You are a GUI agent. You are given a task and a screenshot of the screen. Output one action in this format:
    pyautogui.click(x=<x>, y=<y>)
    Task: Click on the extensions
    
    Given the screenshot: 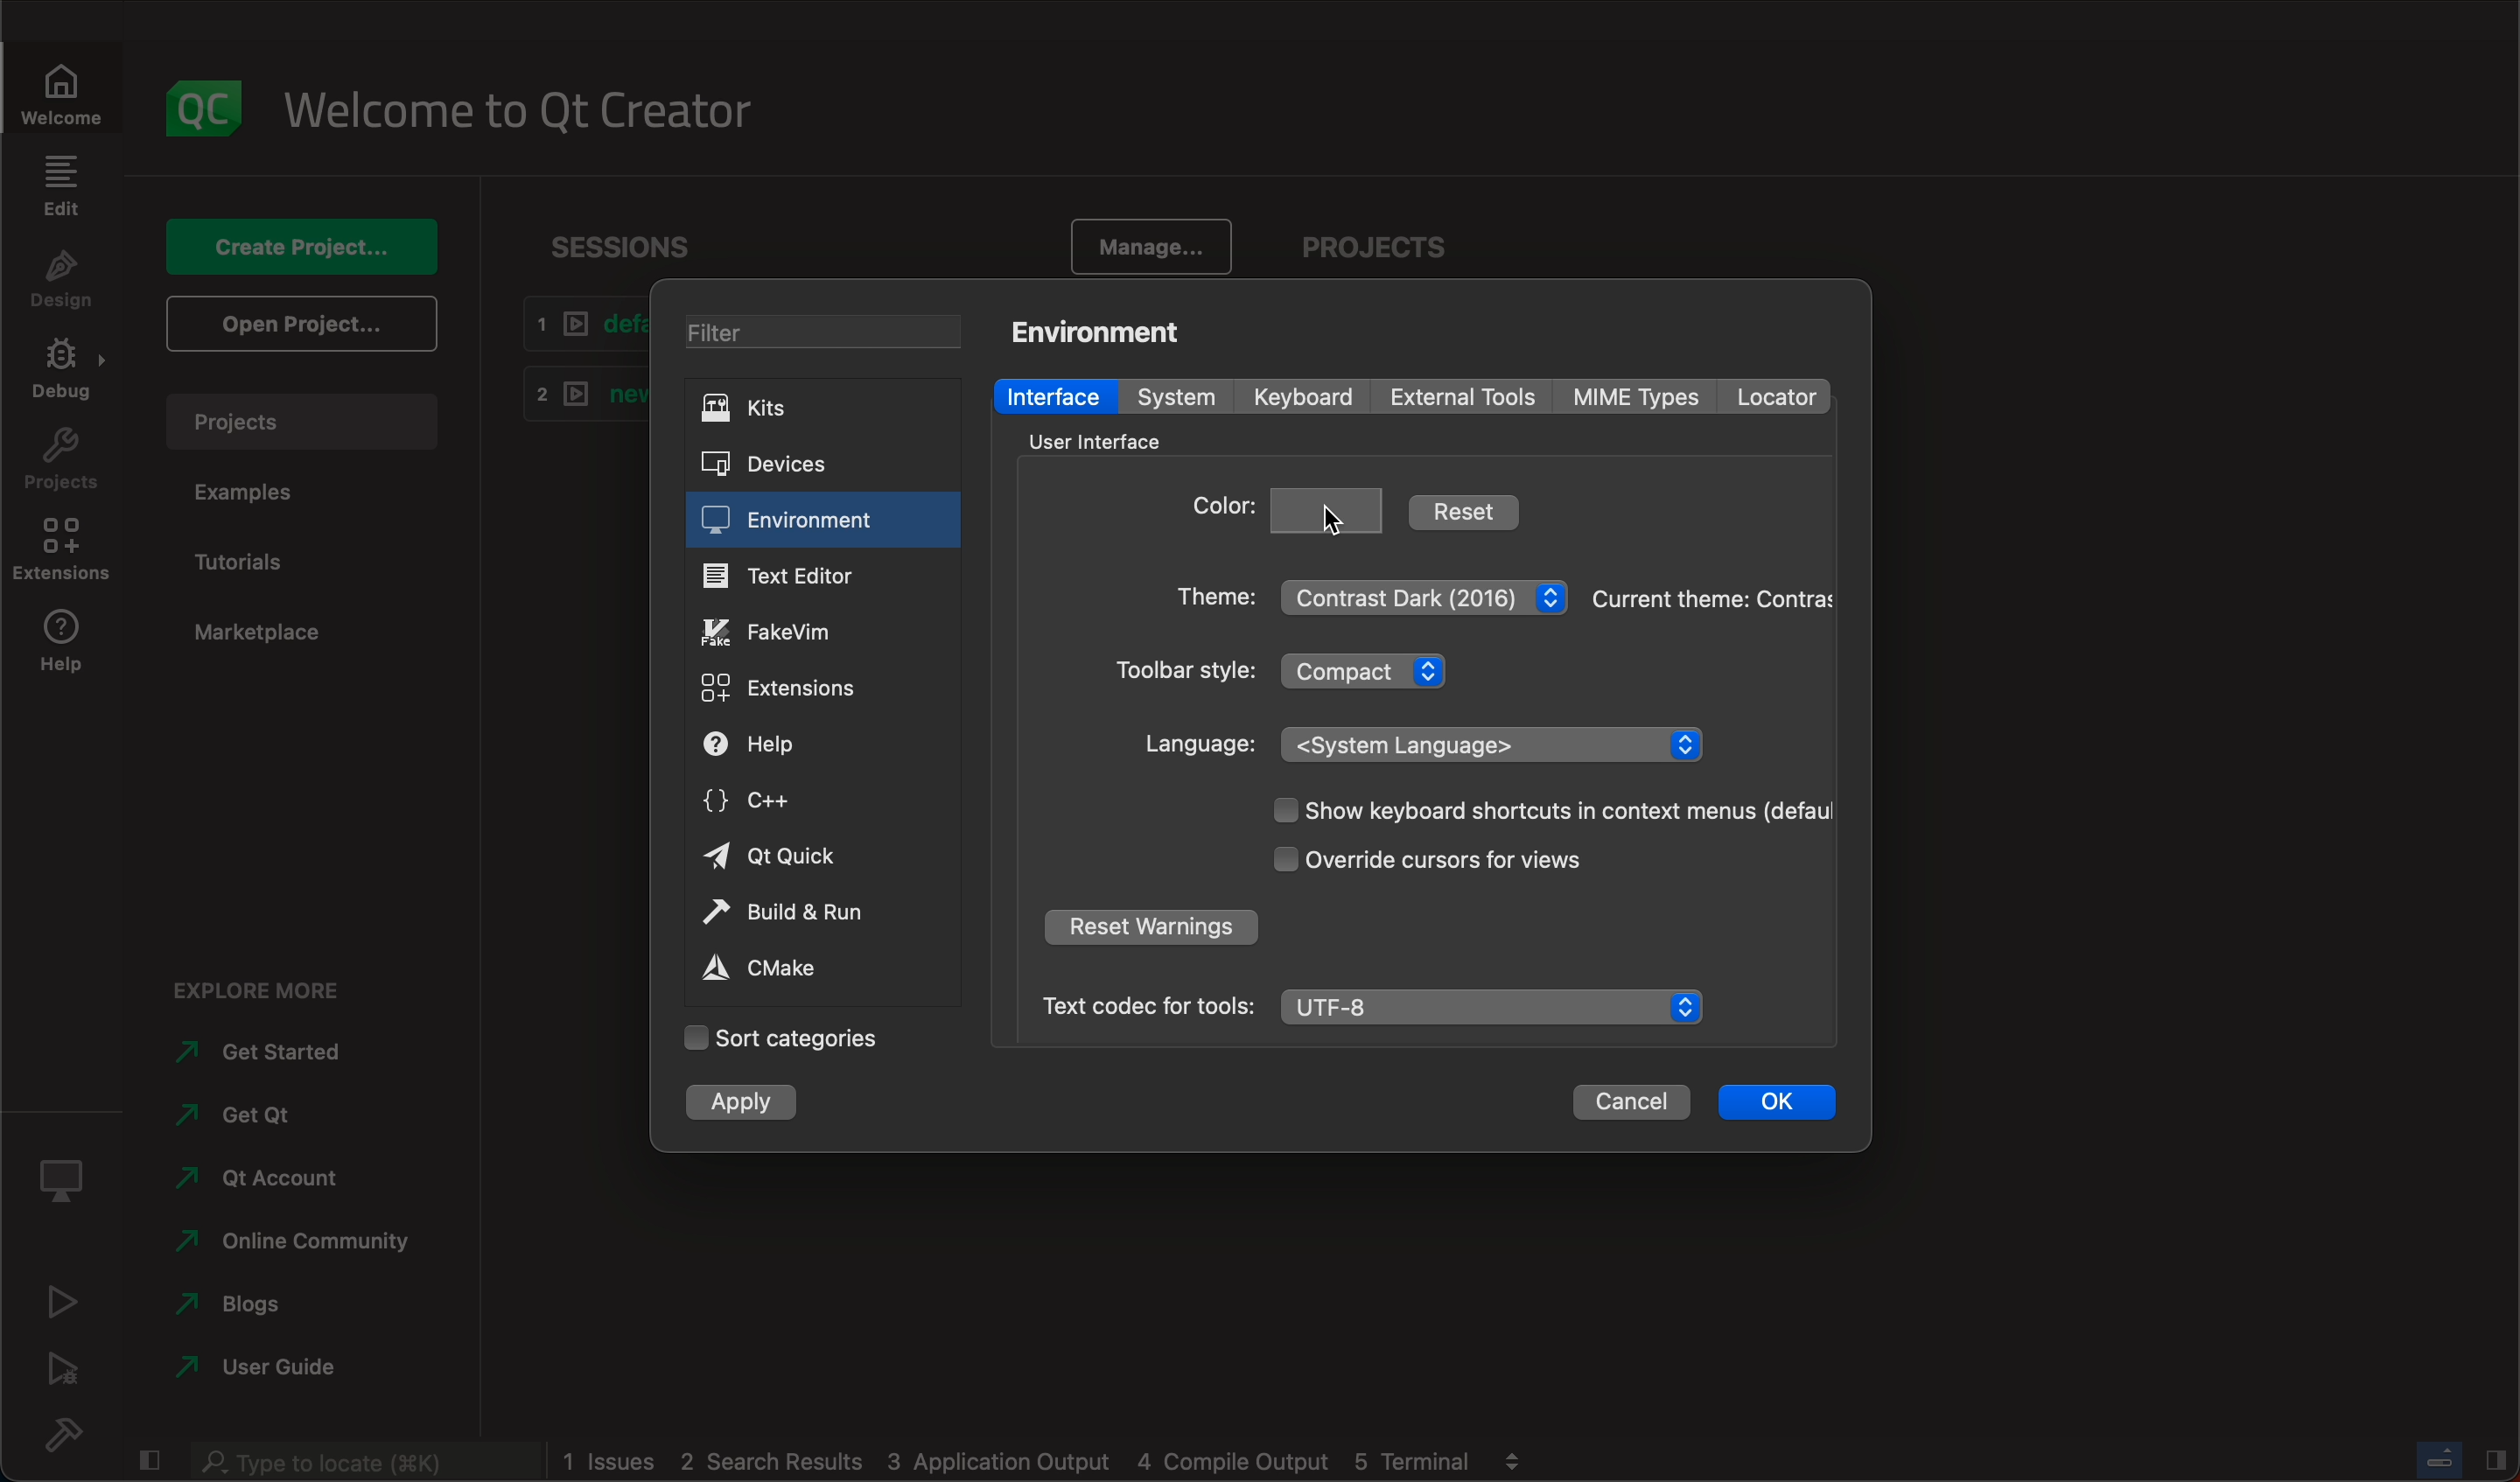 What is the action you would take?
    pyautogui.click(x=806, y=689)
    